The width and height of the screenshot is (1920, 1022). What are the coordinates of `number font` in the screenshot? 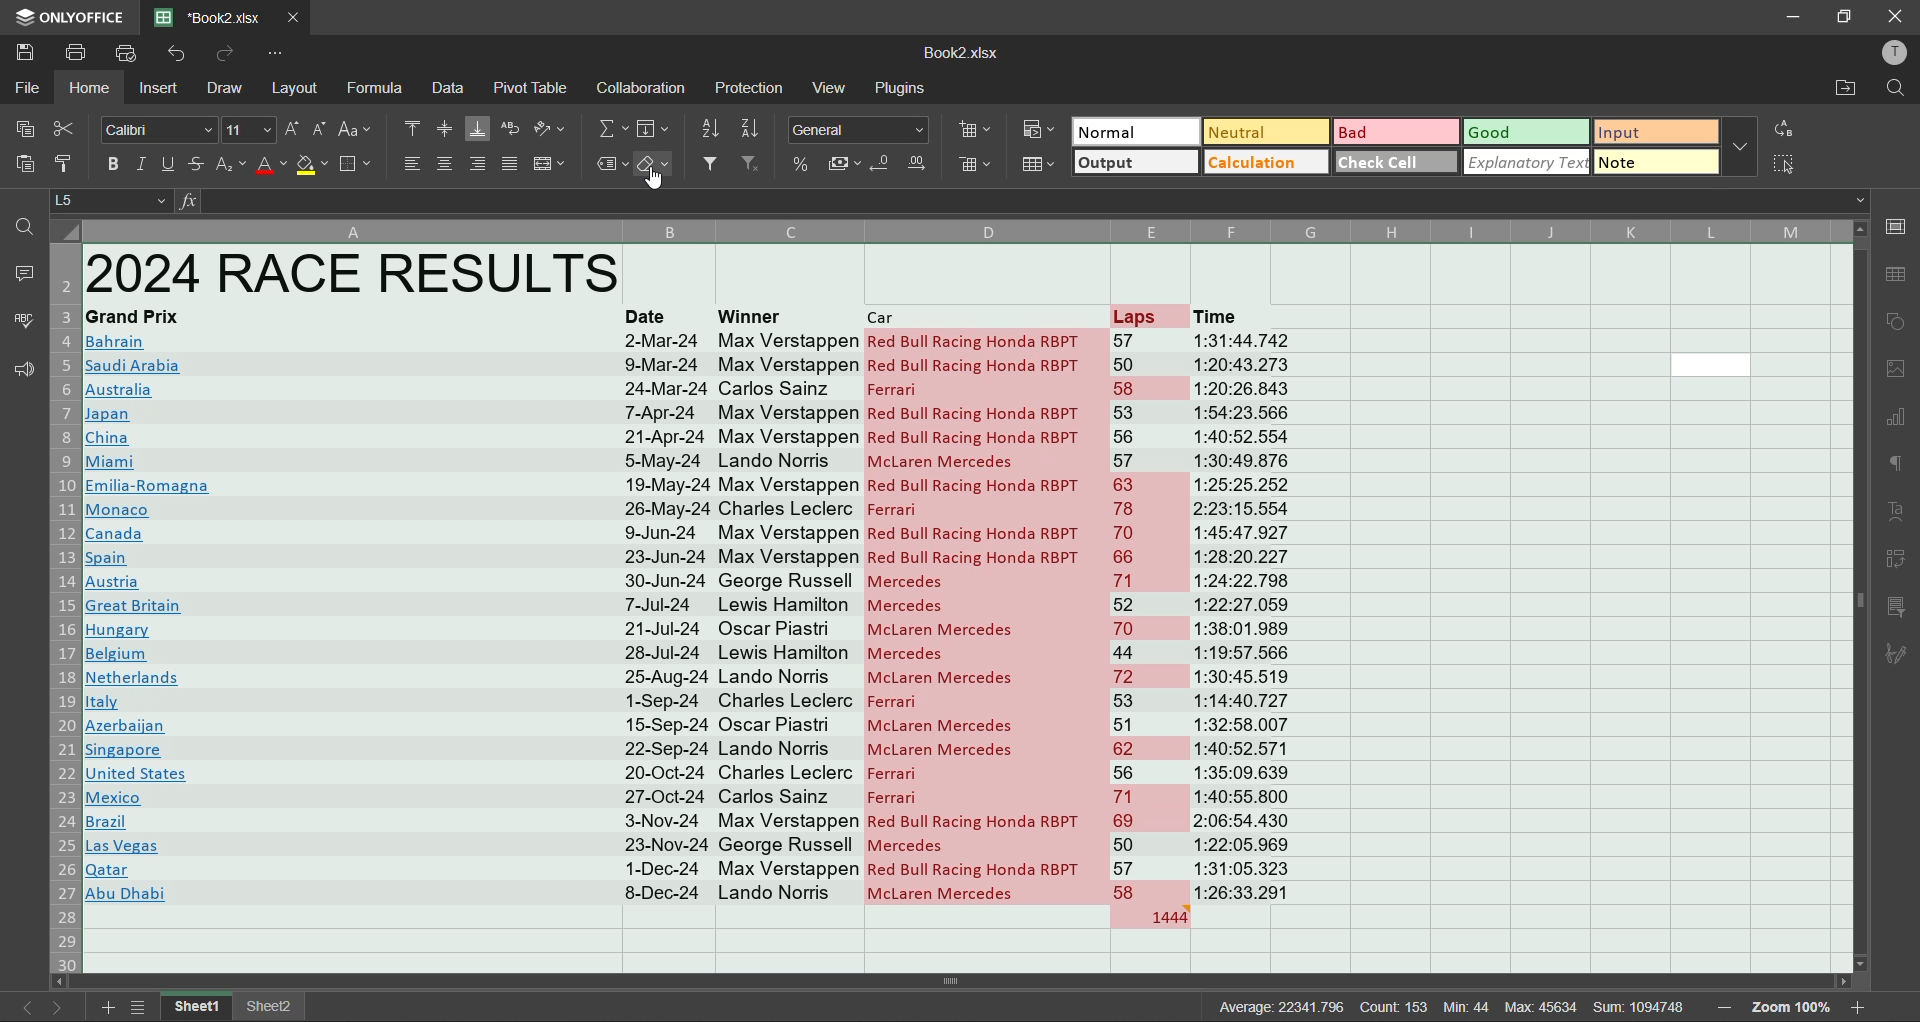 It's located at (864, 131).